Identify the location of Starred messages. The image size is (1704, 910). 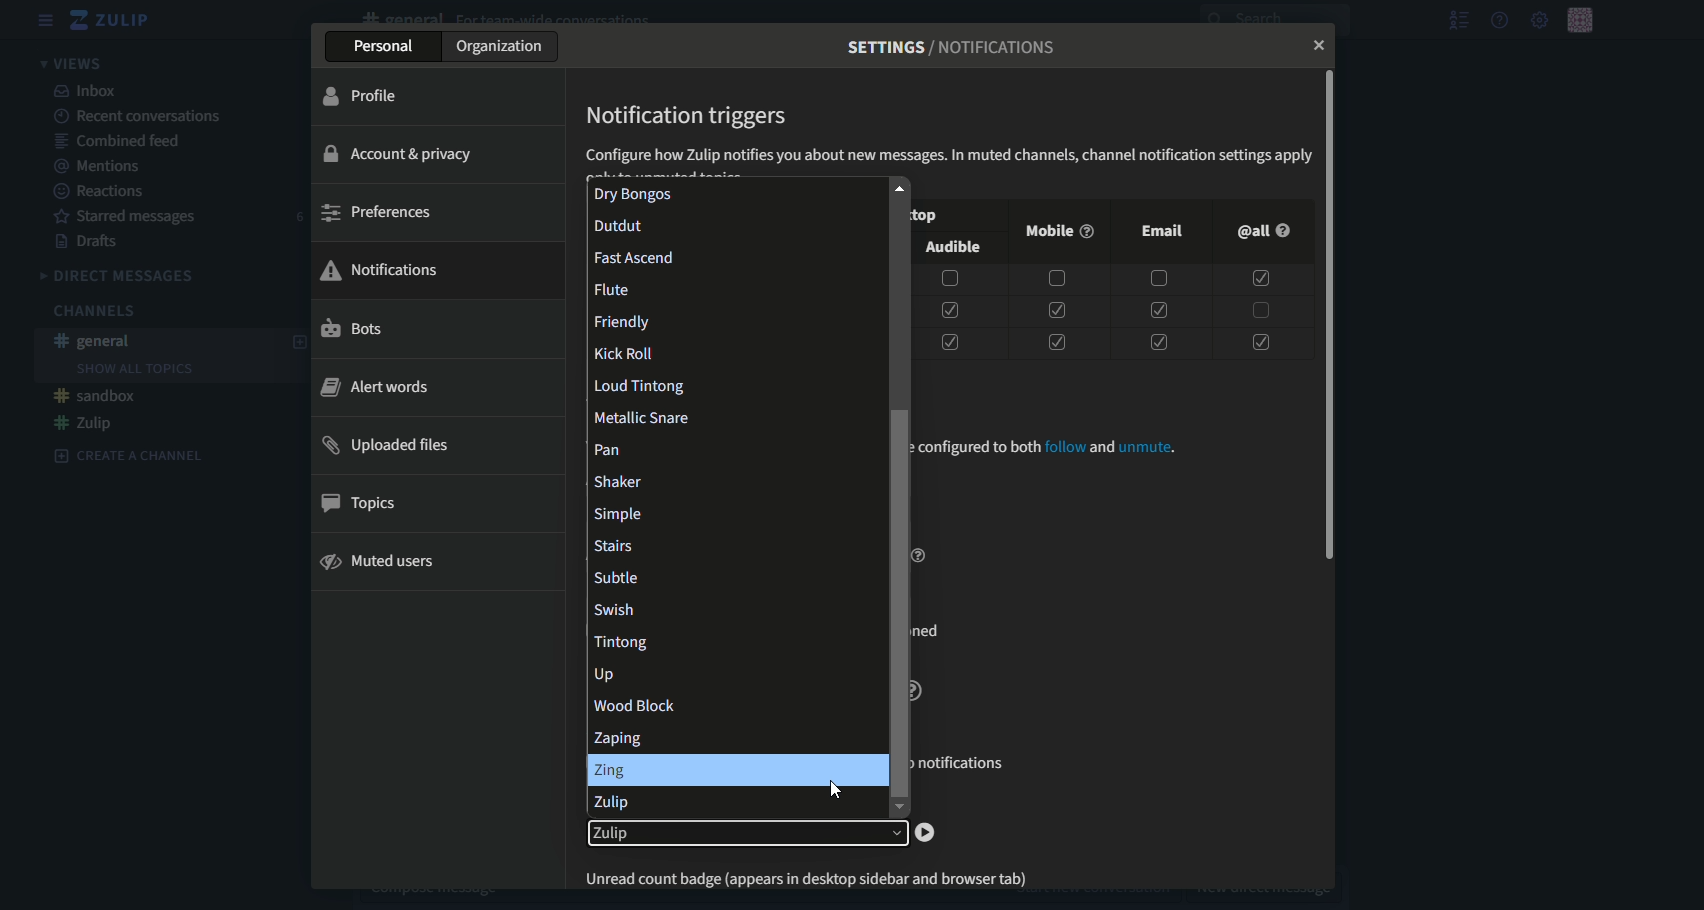
(129, 218).